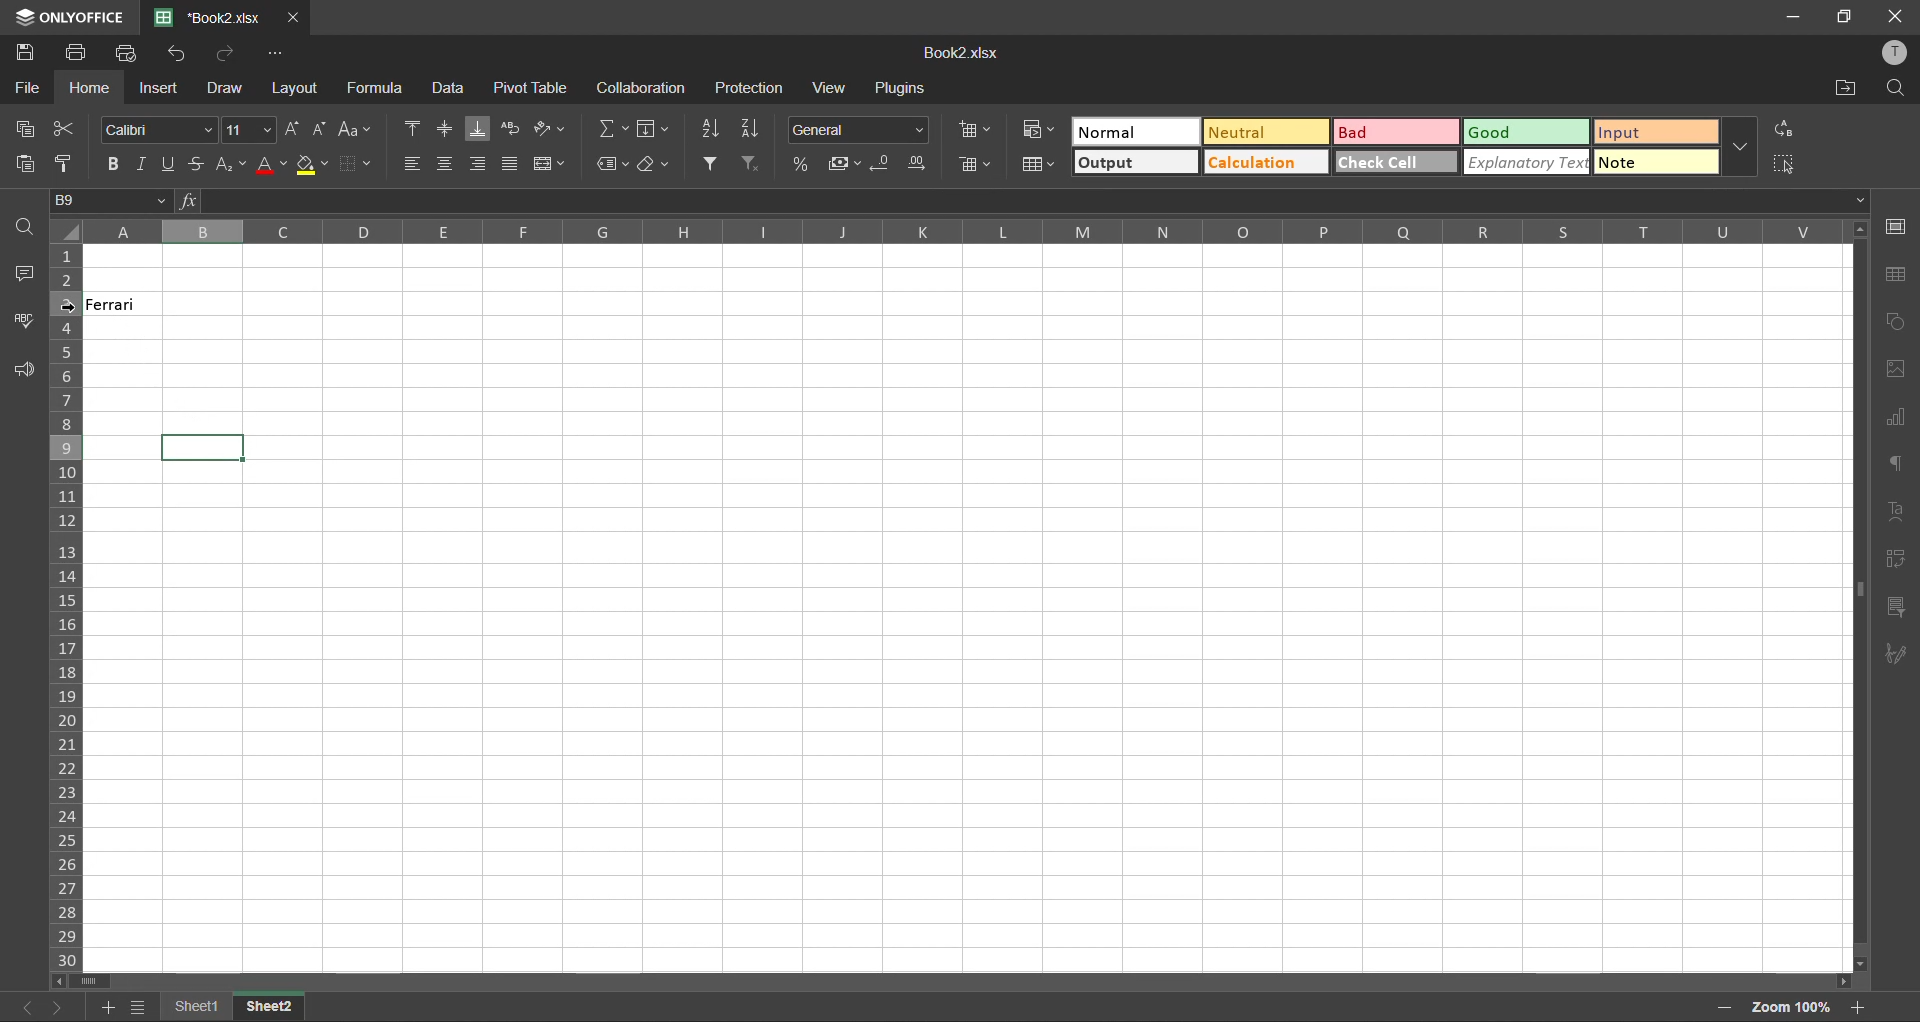  Describe the element at coordinates (1396, 162) in the screenshot. I see `check cell` at that location.